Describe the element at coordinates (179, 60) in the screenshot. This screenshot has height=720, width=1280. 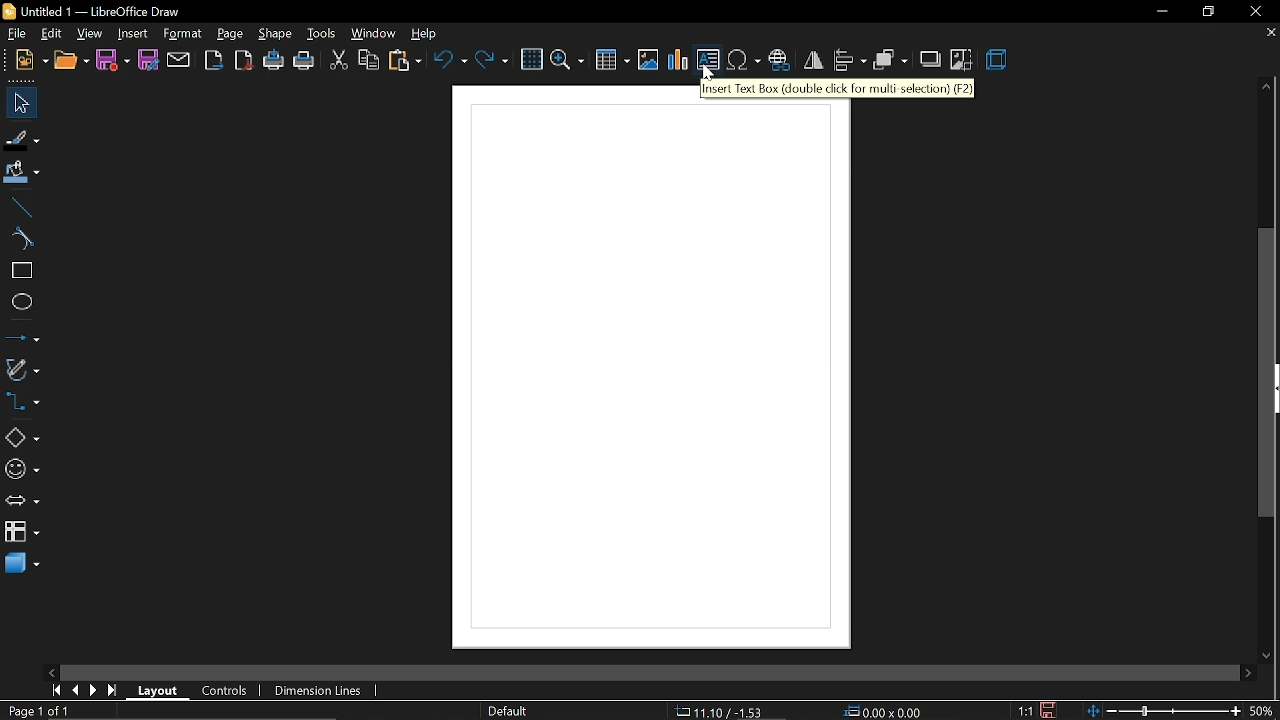
I see `attach` at that location.